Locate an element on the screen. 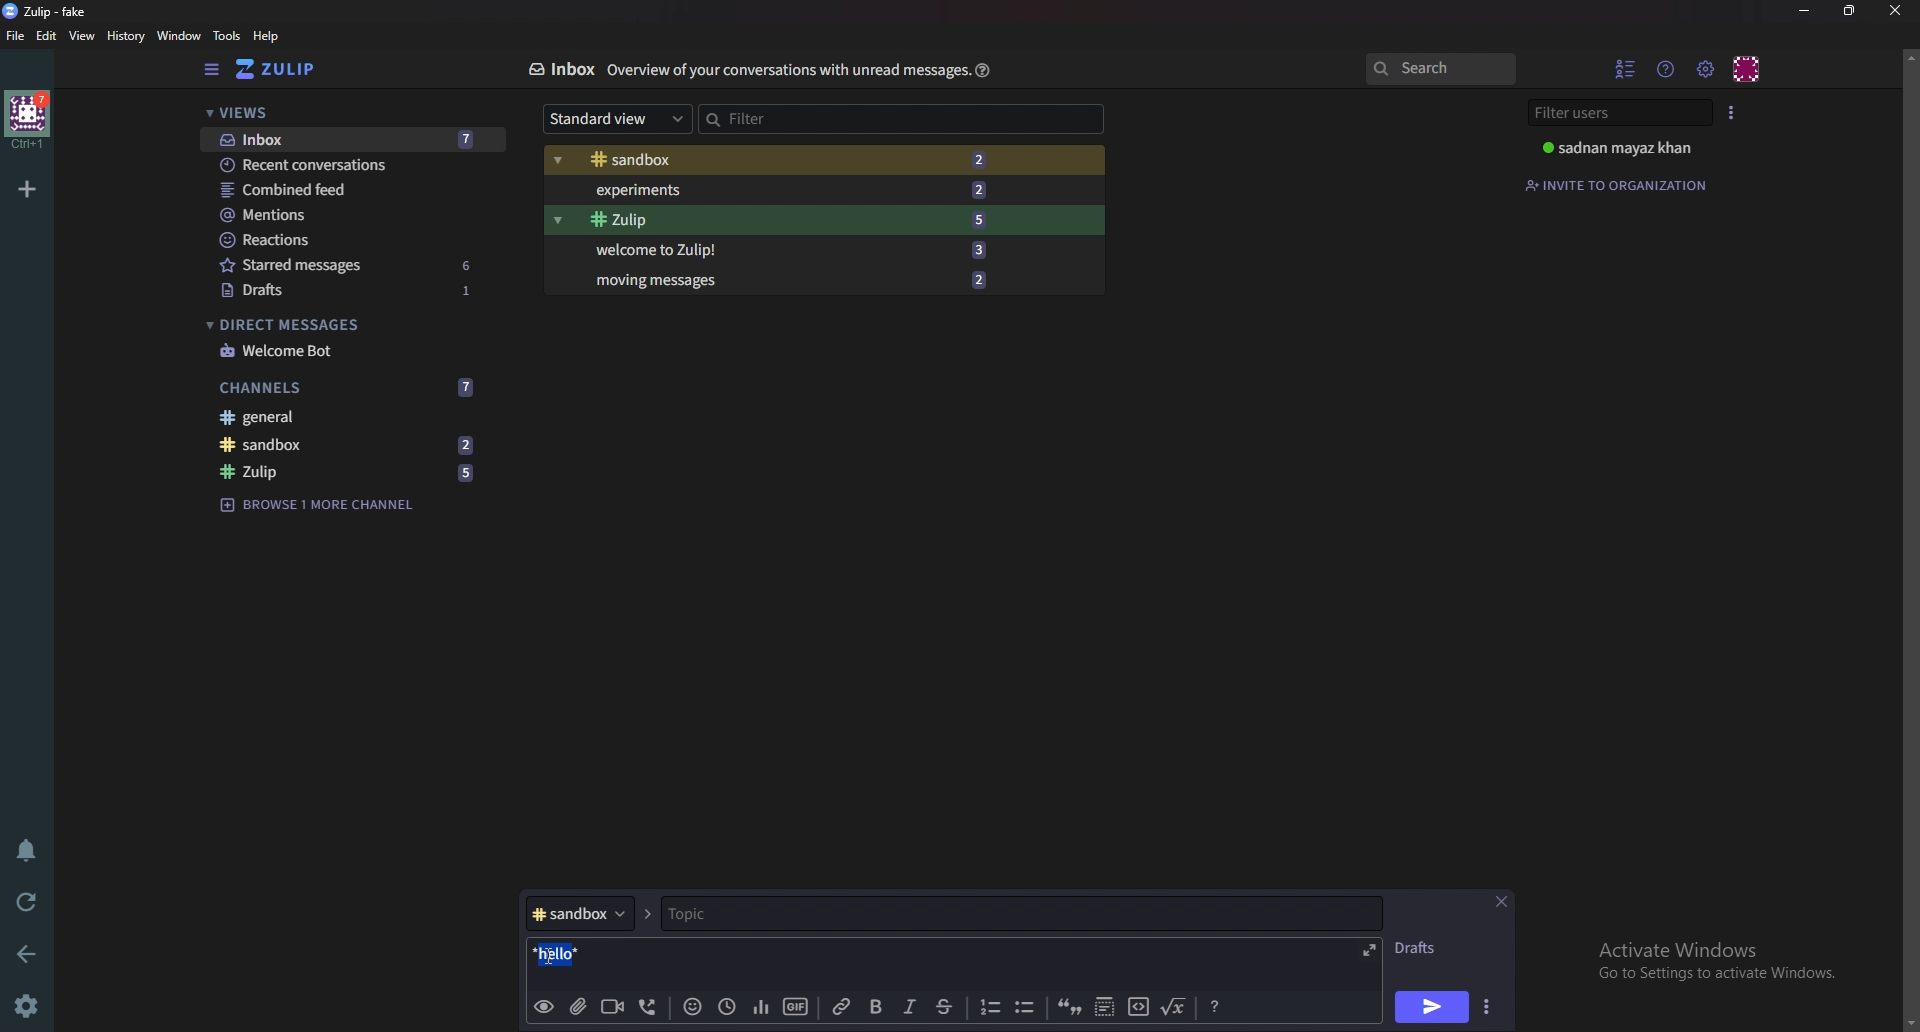  home view is located at coordinates (276, 68).